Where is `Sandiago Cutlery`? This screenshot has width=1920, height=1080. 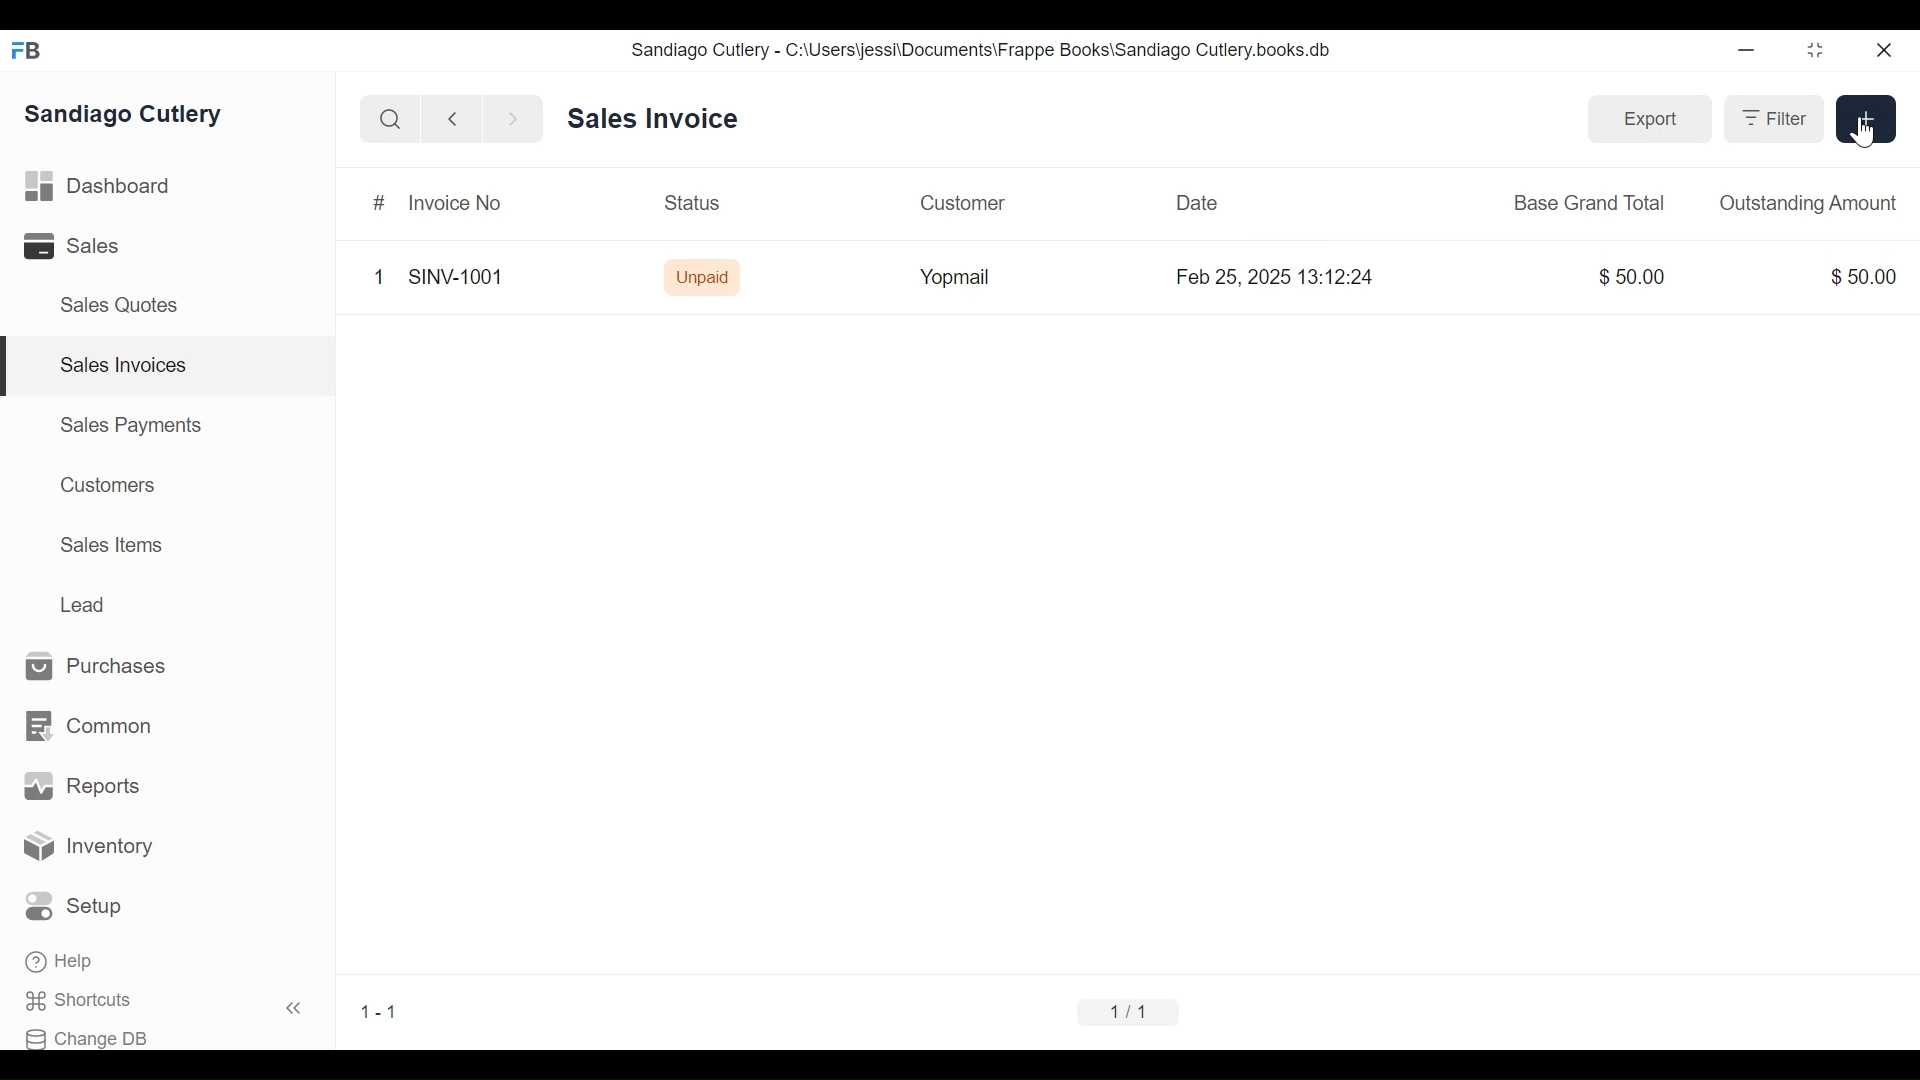
Sandiago Cutlery is located at coordinates (129, 114).